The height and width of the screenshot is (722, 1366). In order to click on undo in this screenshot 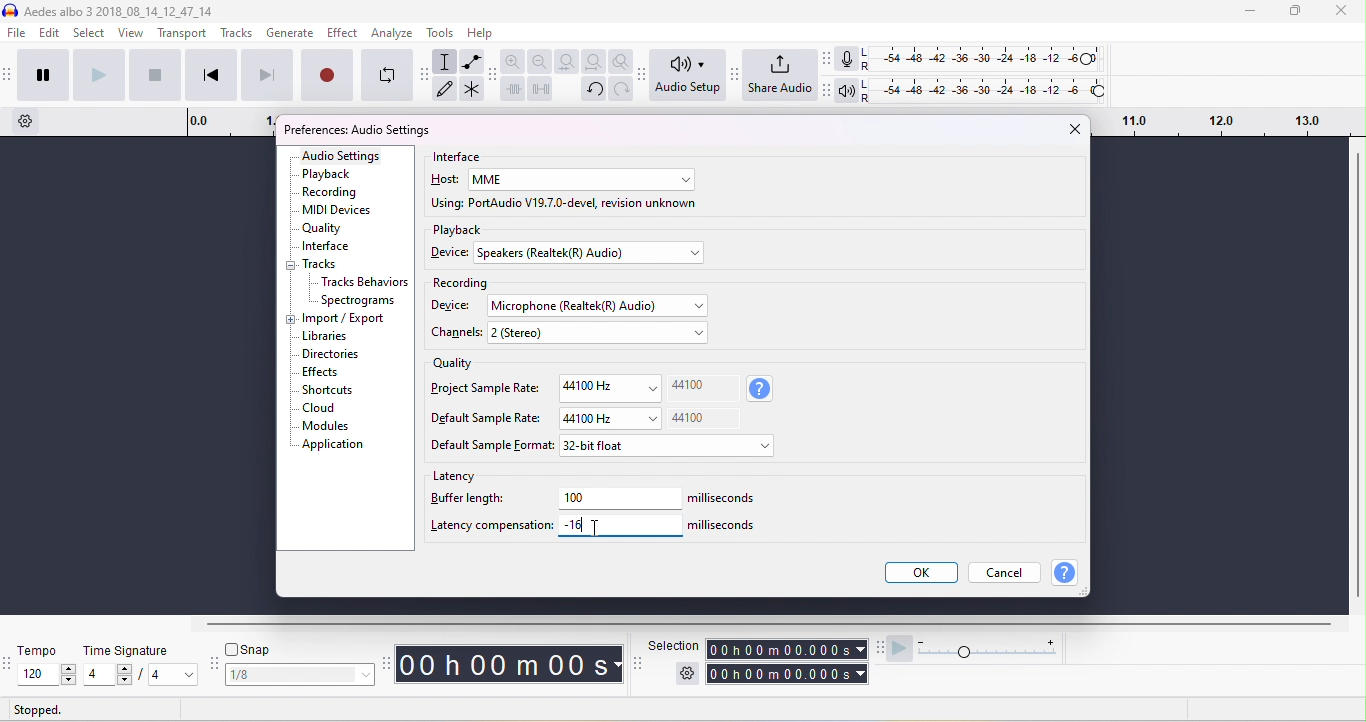, I will do `click(594, 89)`.